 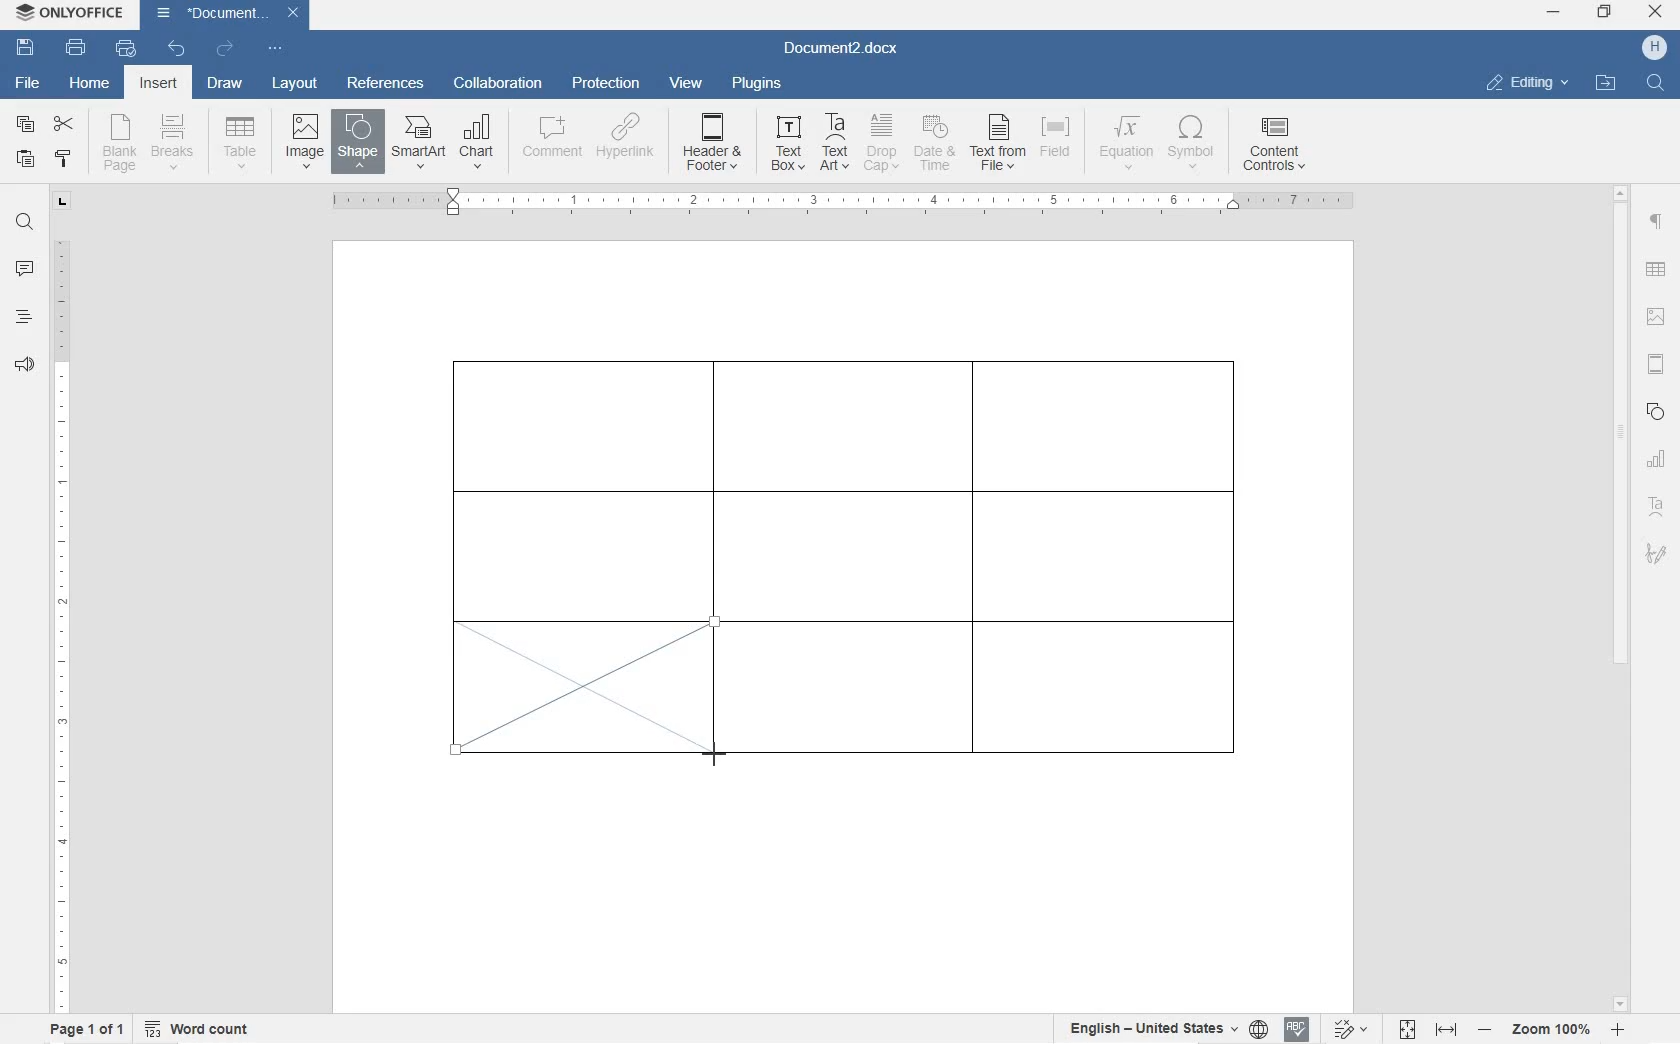 I want to click on find, so click(x=26, y=224).